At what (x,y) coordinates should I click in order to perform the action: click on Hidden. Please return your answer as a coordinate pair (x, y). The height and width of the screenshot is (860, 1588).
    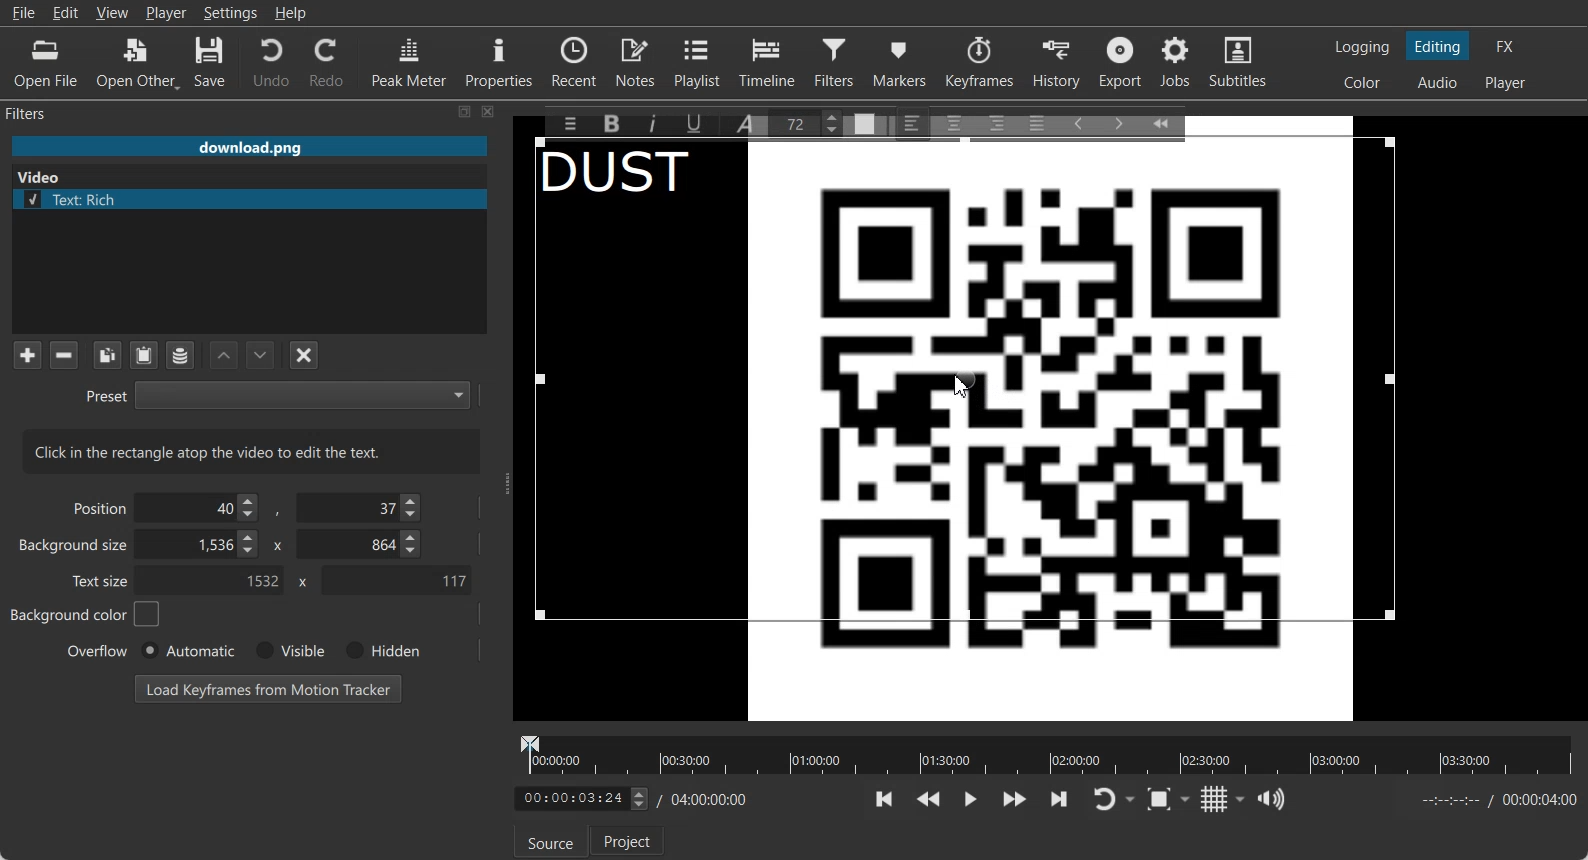
    Looking at the image, I should click on (379, 650).